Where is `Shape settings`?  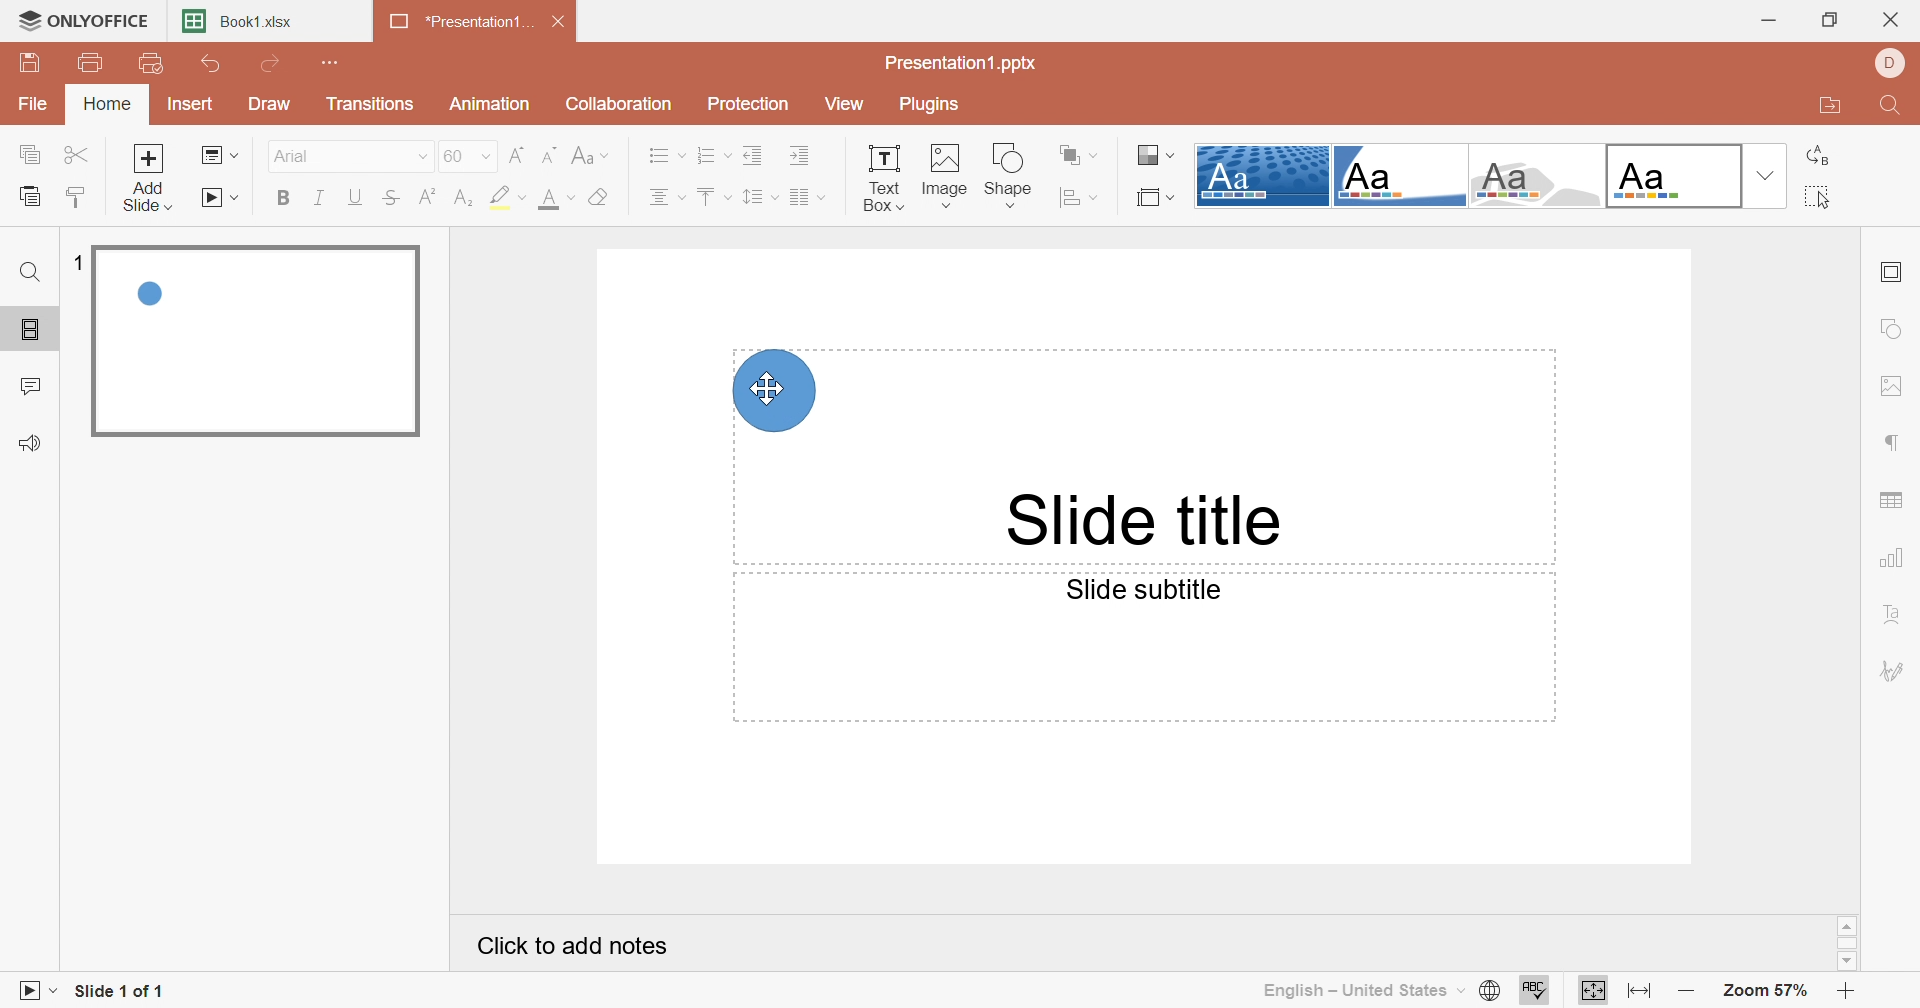 Shape settings is located at coordinates (1895, 328).